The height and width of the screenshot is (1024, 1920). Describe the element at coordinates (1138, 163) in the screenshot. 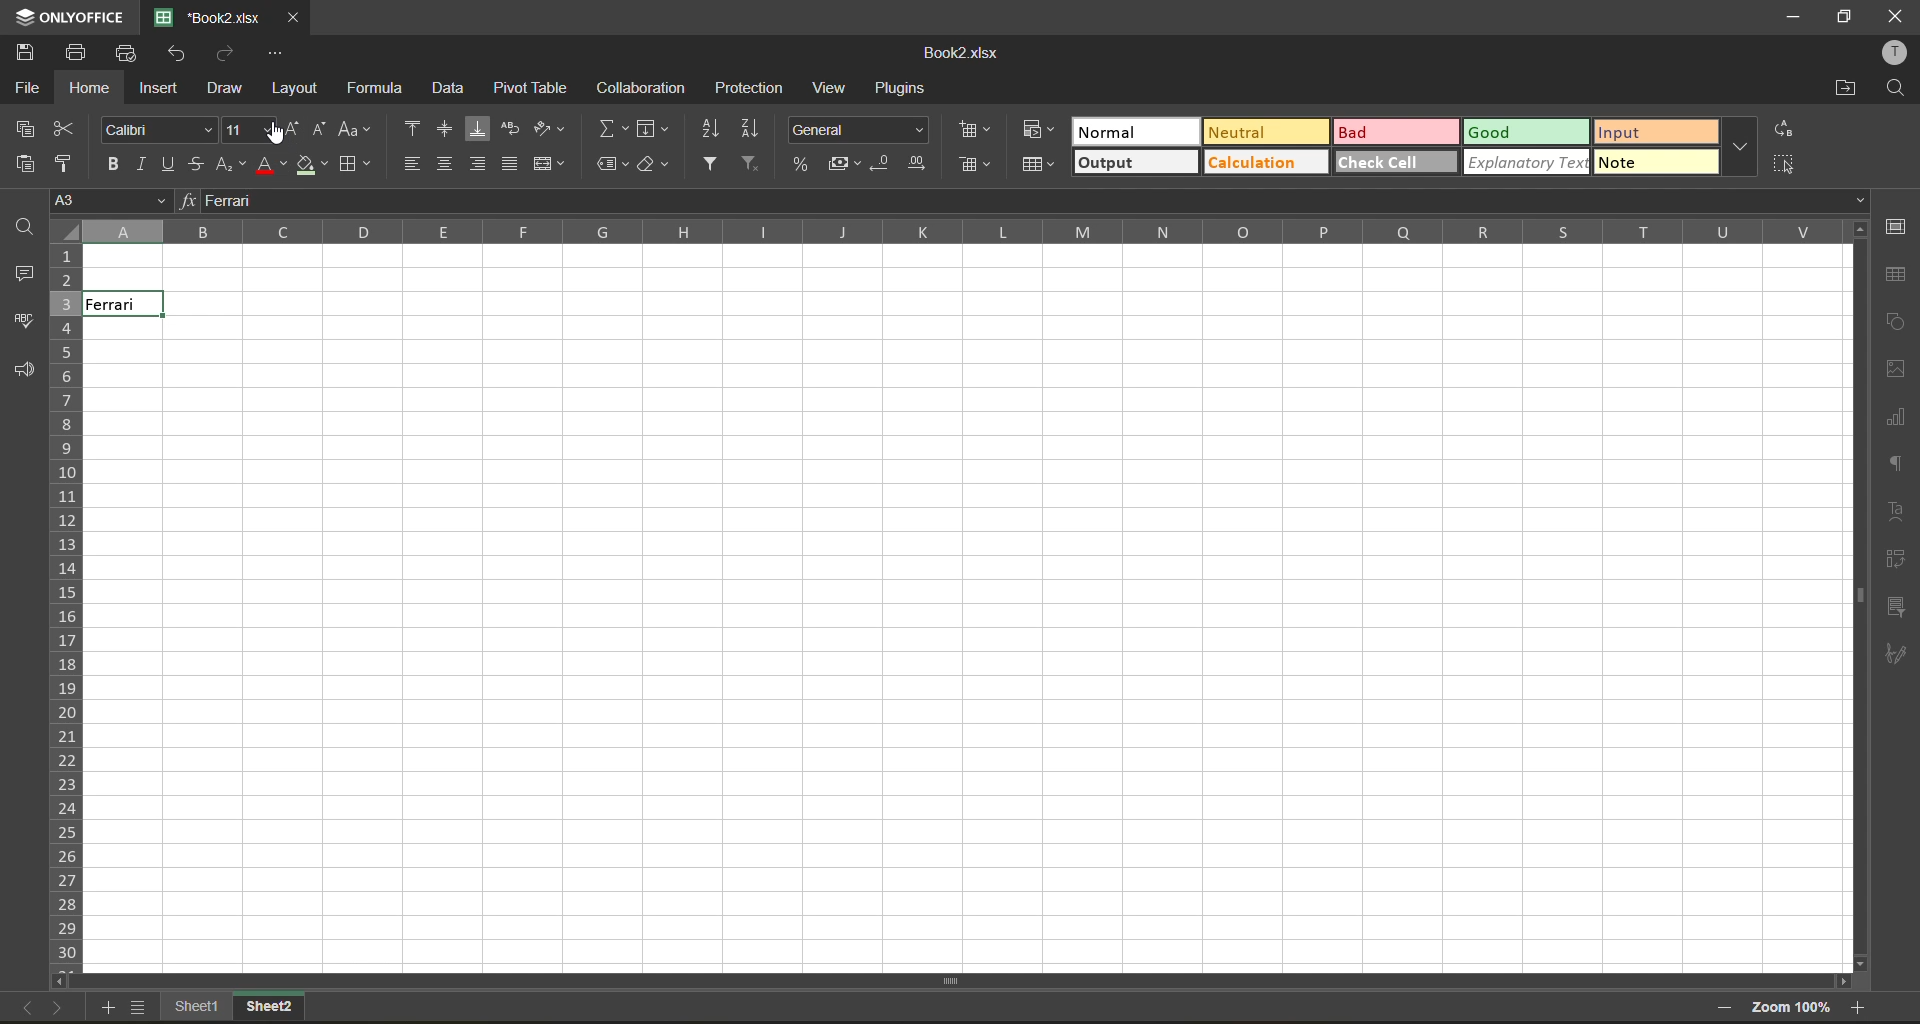

I see `output` at that location.